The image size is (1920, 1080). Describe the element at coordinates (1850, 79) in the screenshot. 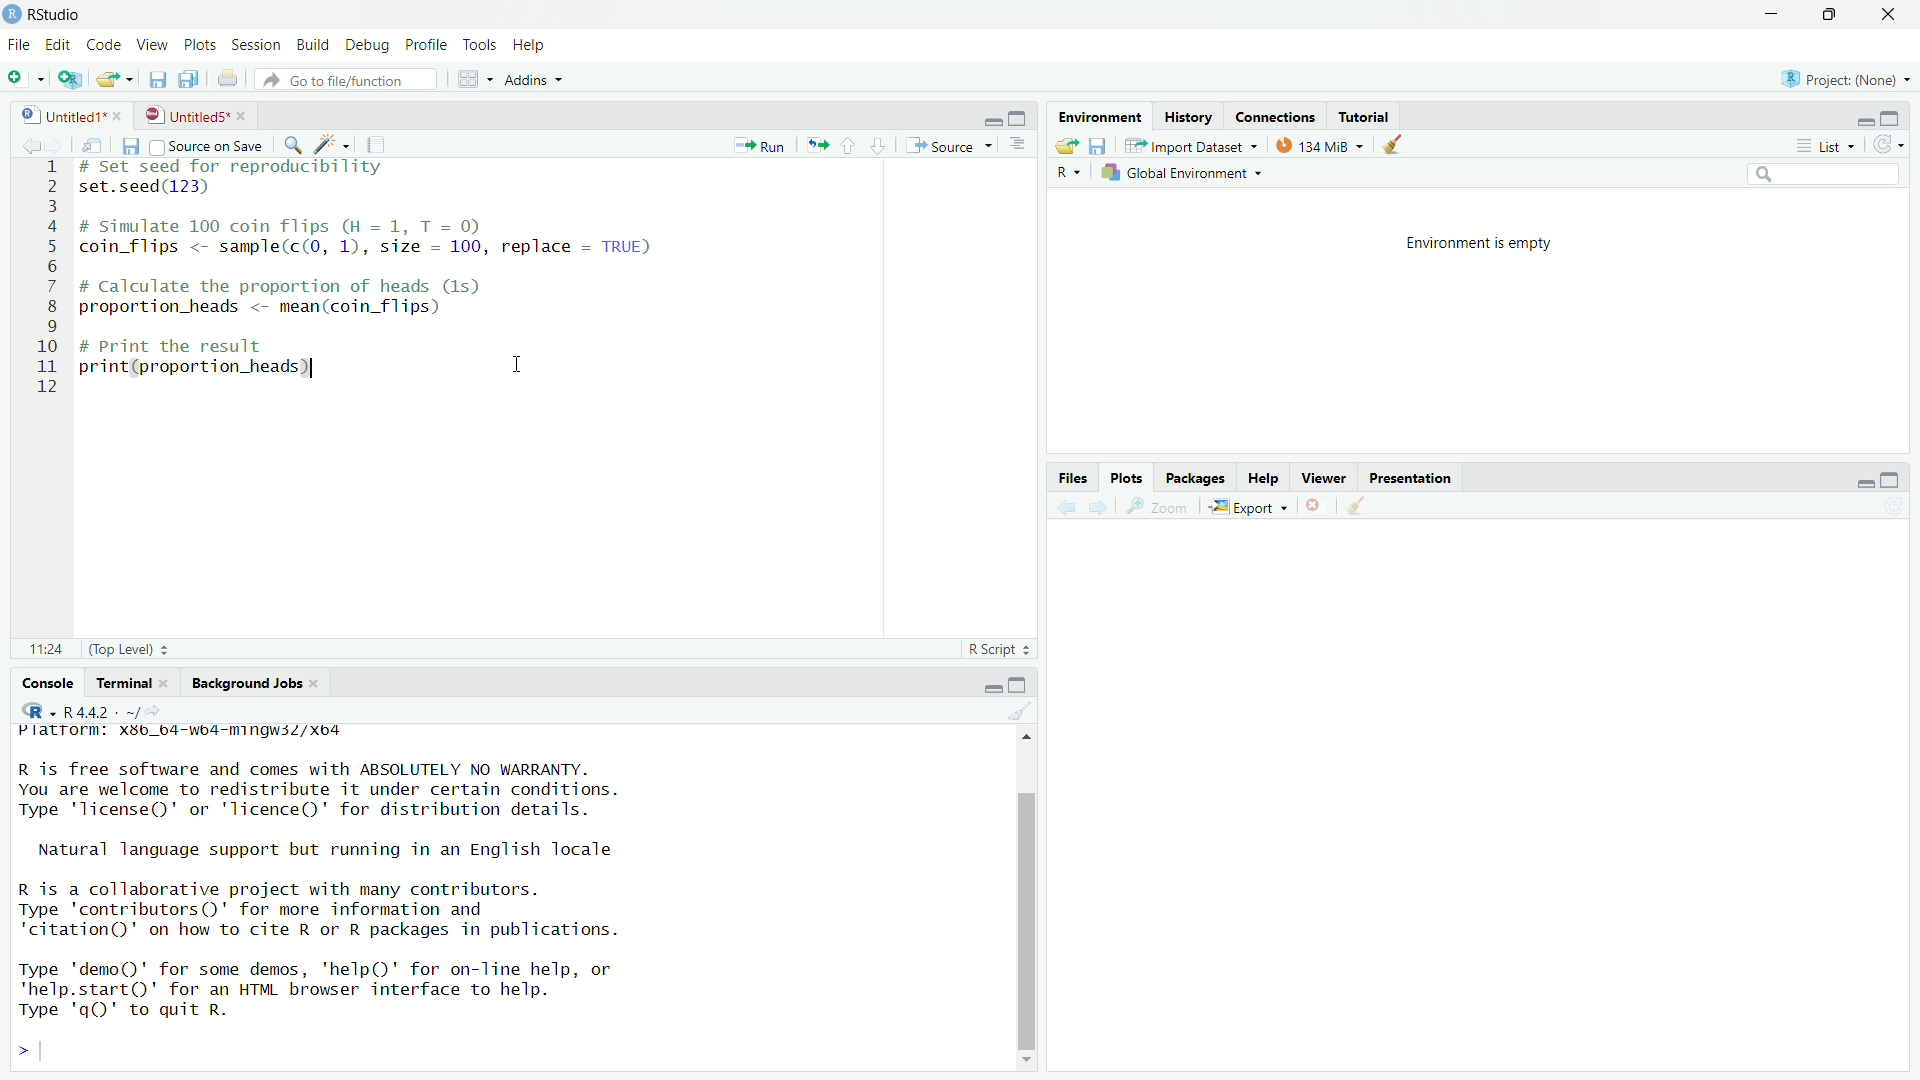

I see `project: (none)` at that location.